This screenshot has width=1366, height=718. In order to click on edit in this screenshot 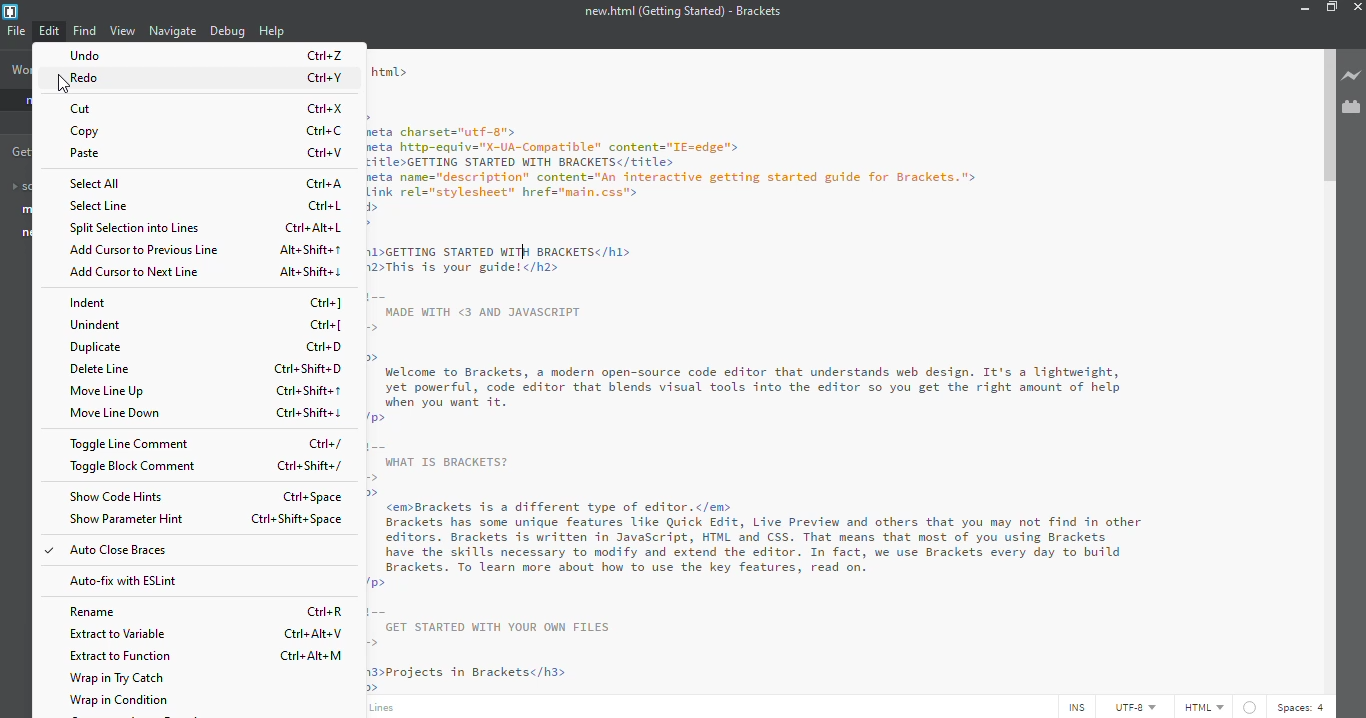, I will do `click(50, 30)`.